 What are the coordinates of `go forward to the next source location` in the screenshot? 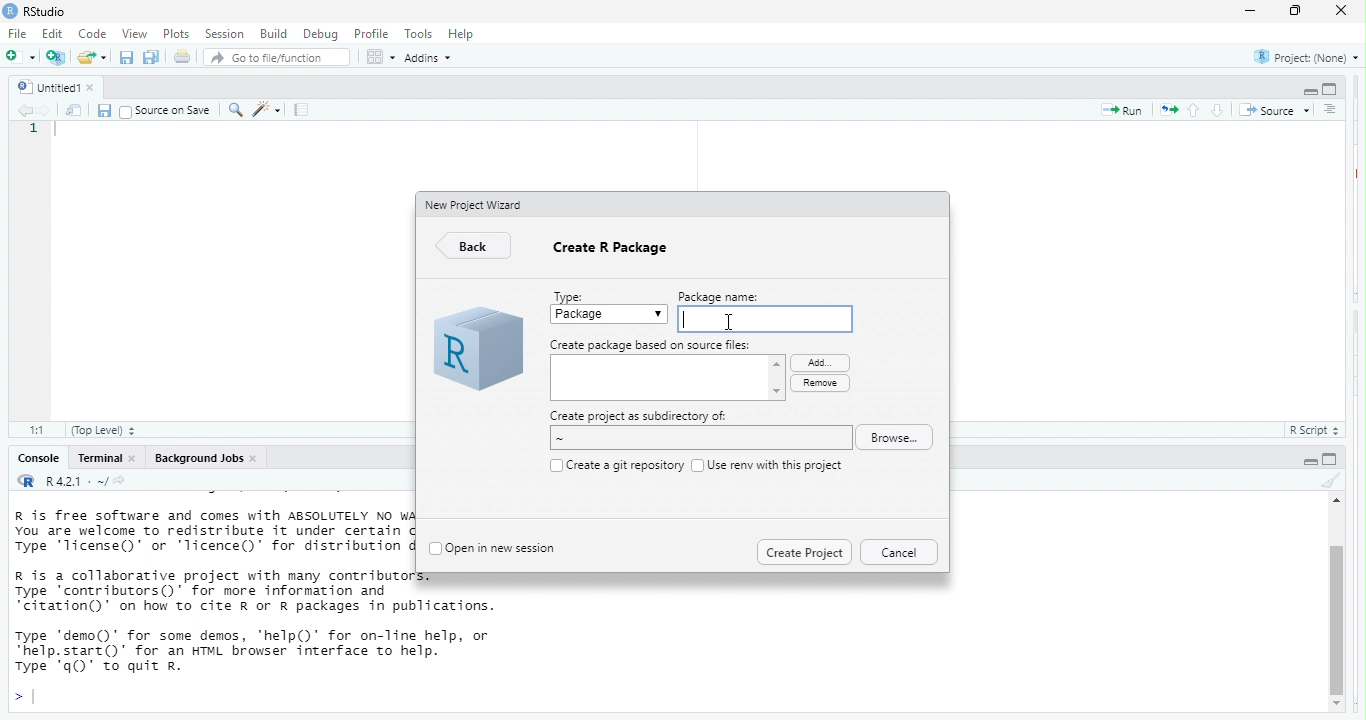 It's located at (45, 109).